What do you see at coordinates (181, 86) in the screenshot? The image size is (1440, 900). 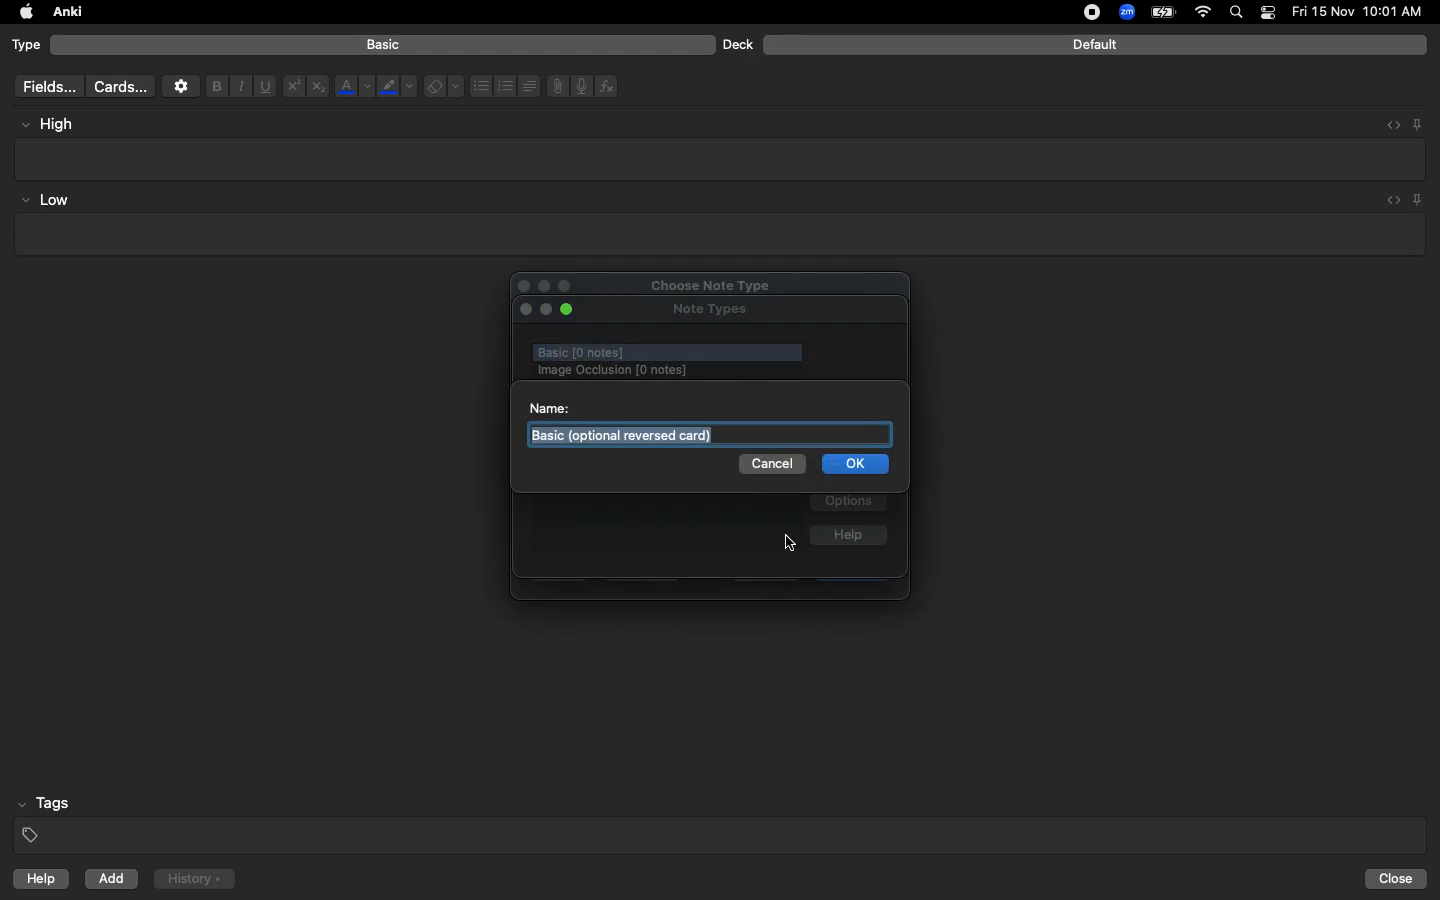 I see `Settings` at bounding box center [181, 86].